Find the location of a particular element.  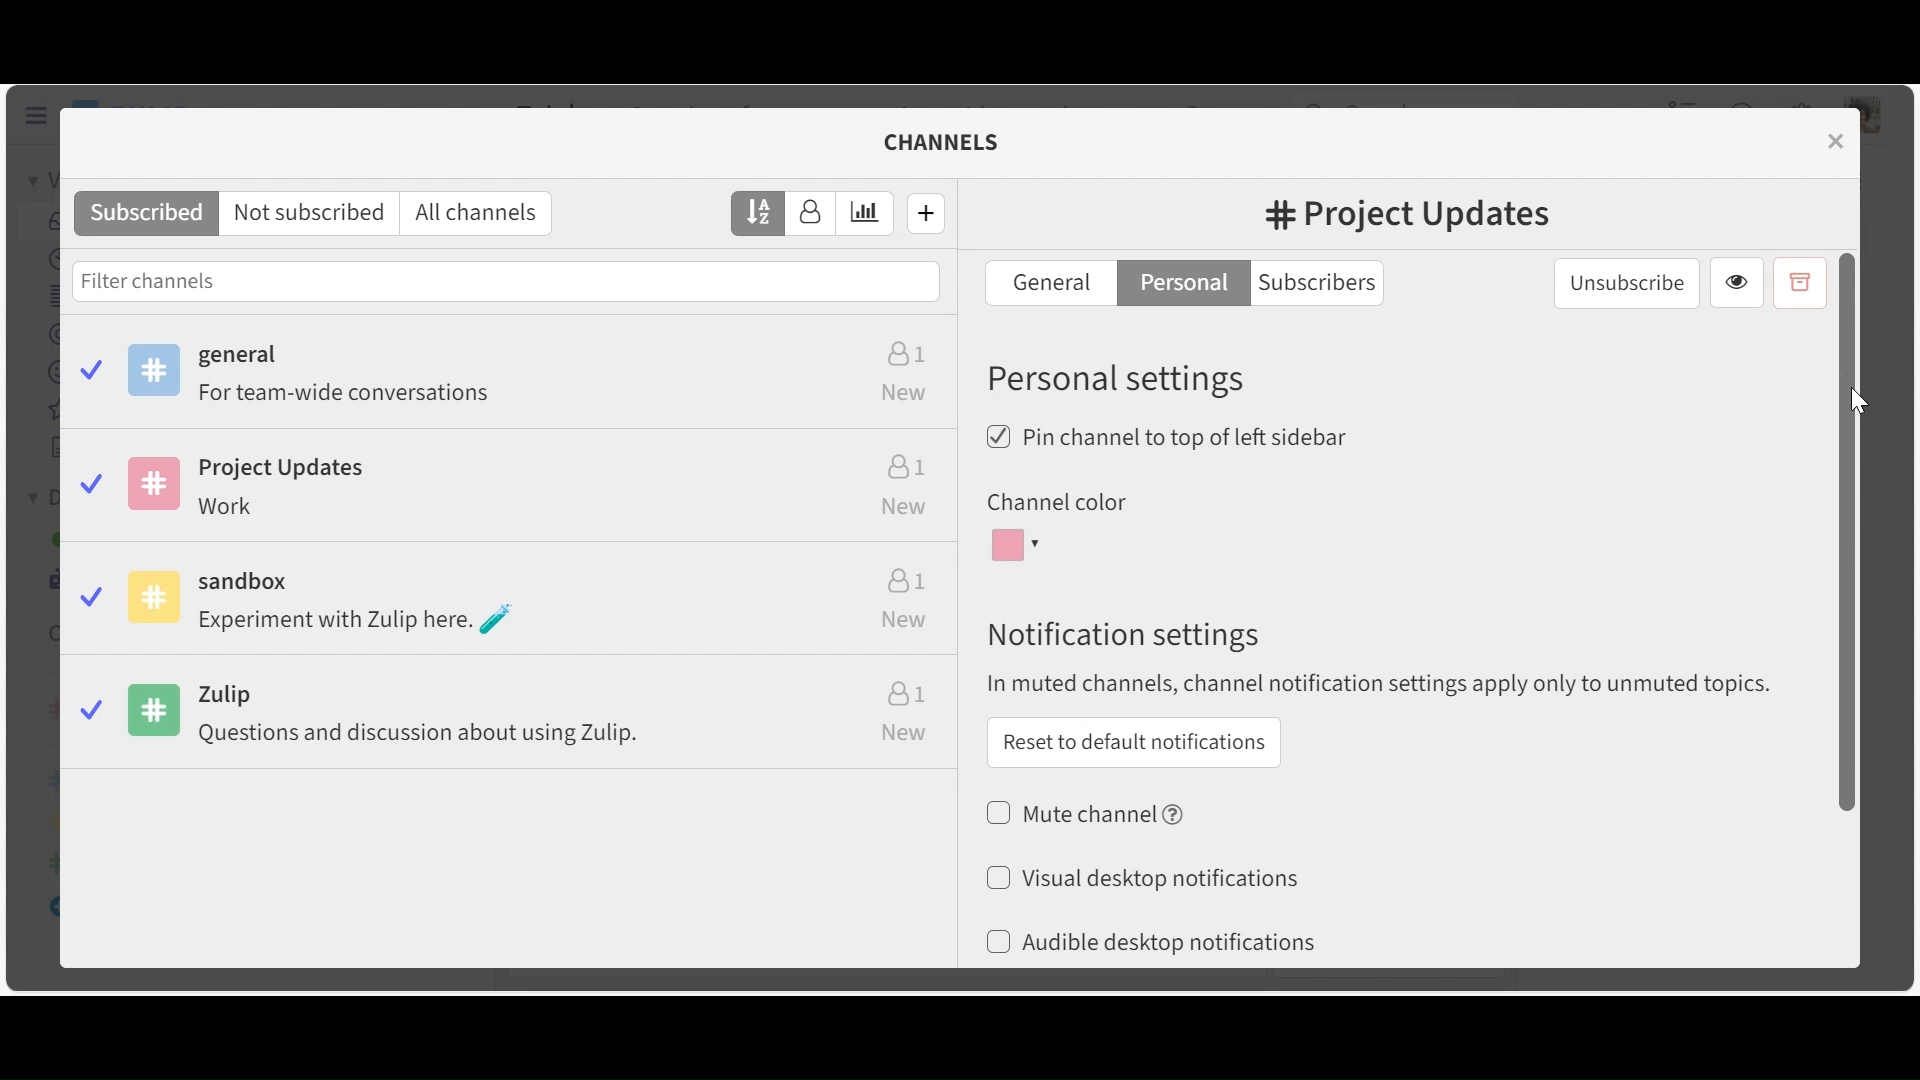

Channel color dropdown menu is located at coordinates (1013, 549).